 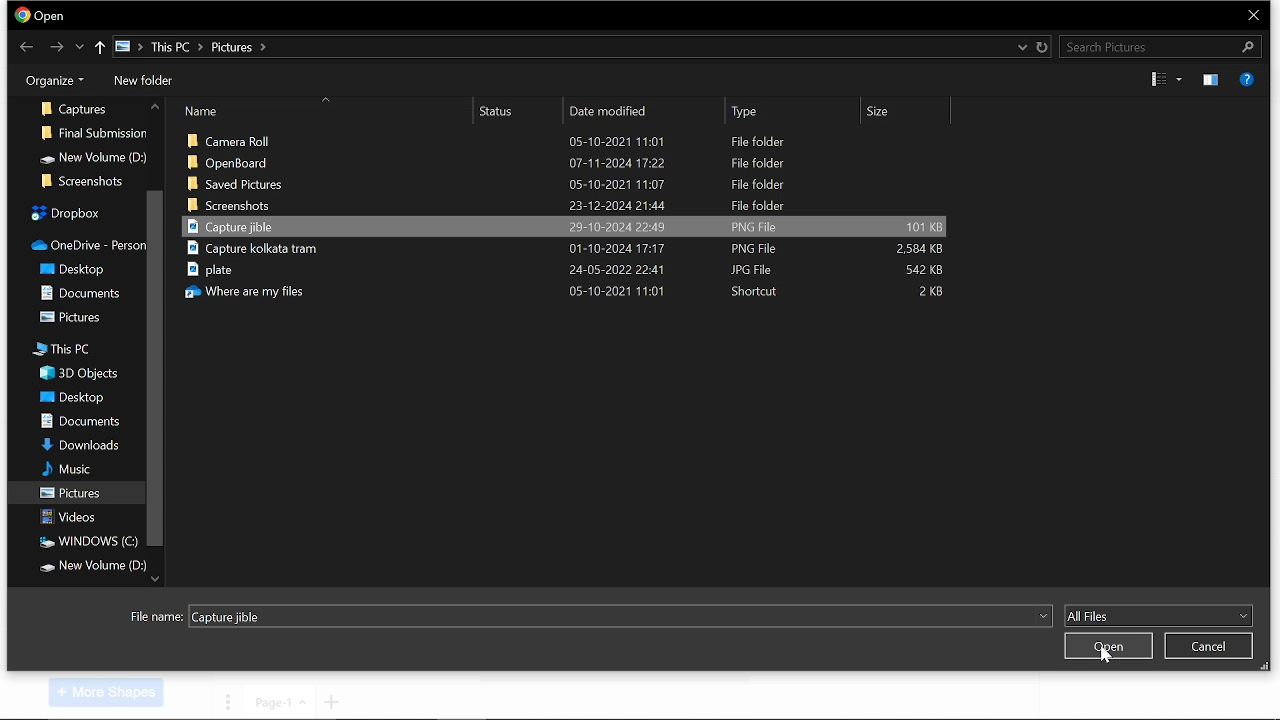 What do you see at coordinates (522, 112) in the screenshot?
I see `status` at bounding box center [522, 112].